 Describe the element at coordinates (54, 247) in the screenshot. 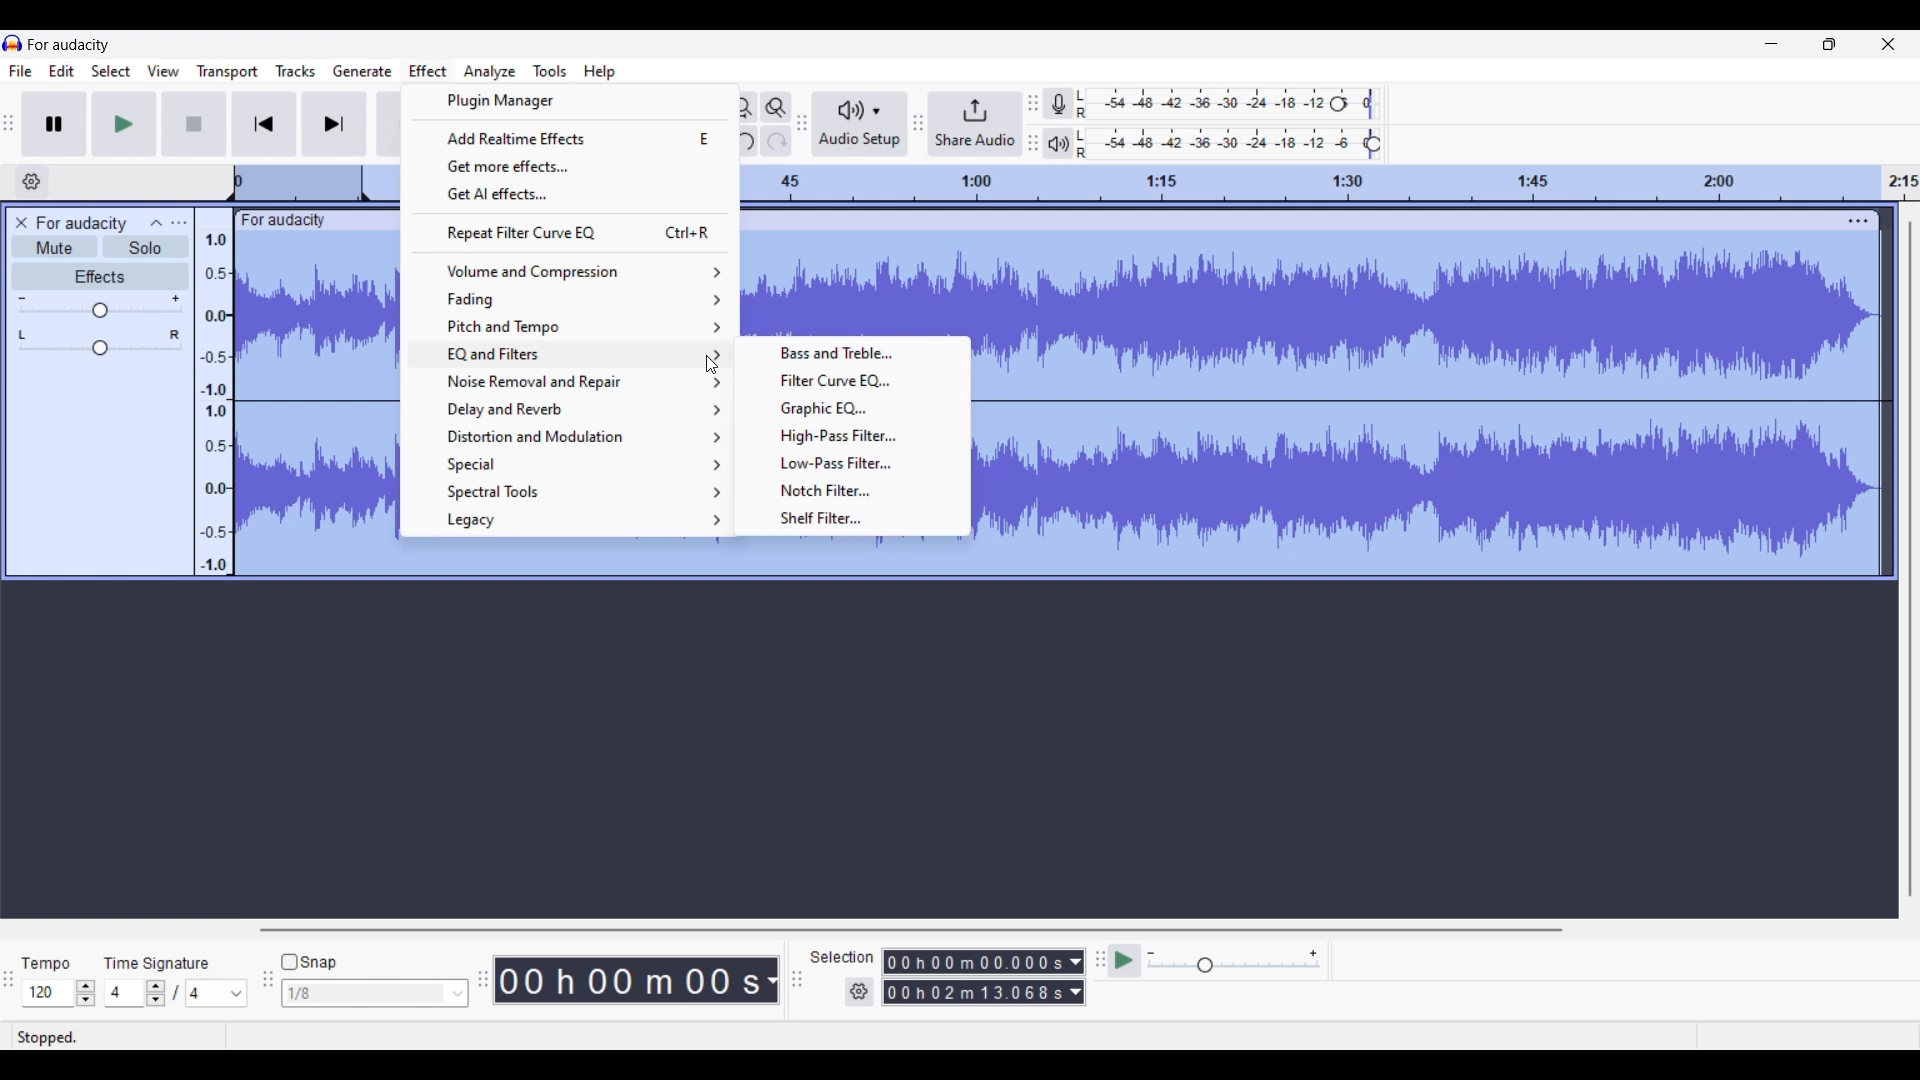

I see `Mute` at that location.